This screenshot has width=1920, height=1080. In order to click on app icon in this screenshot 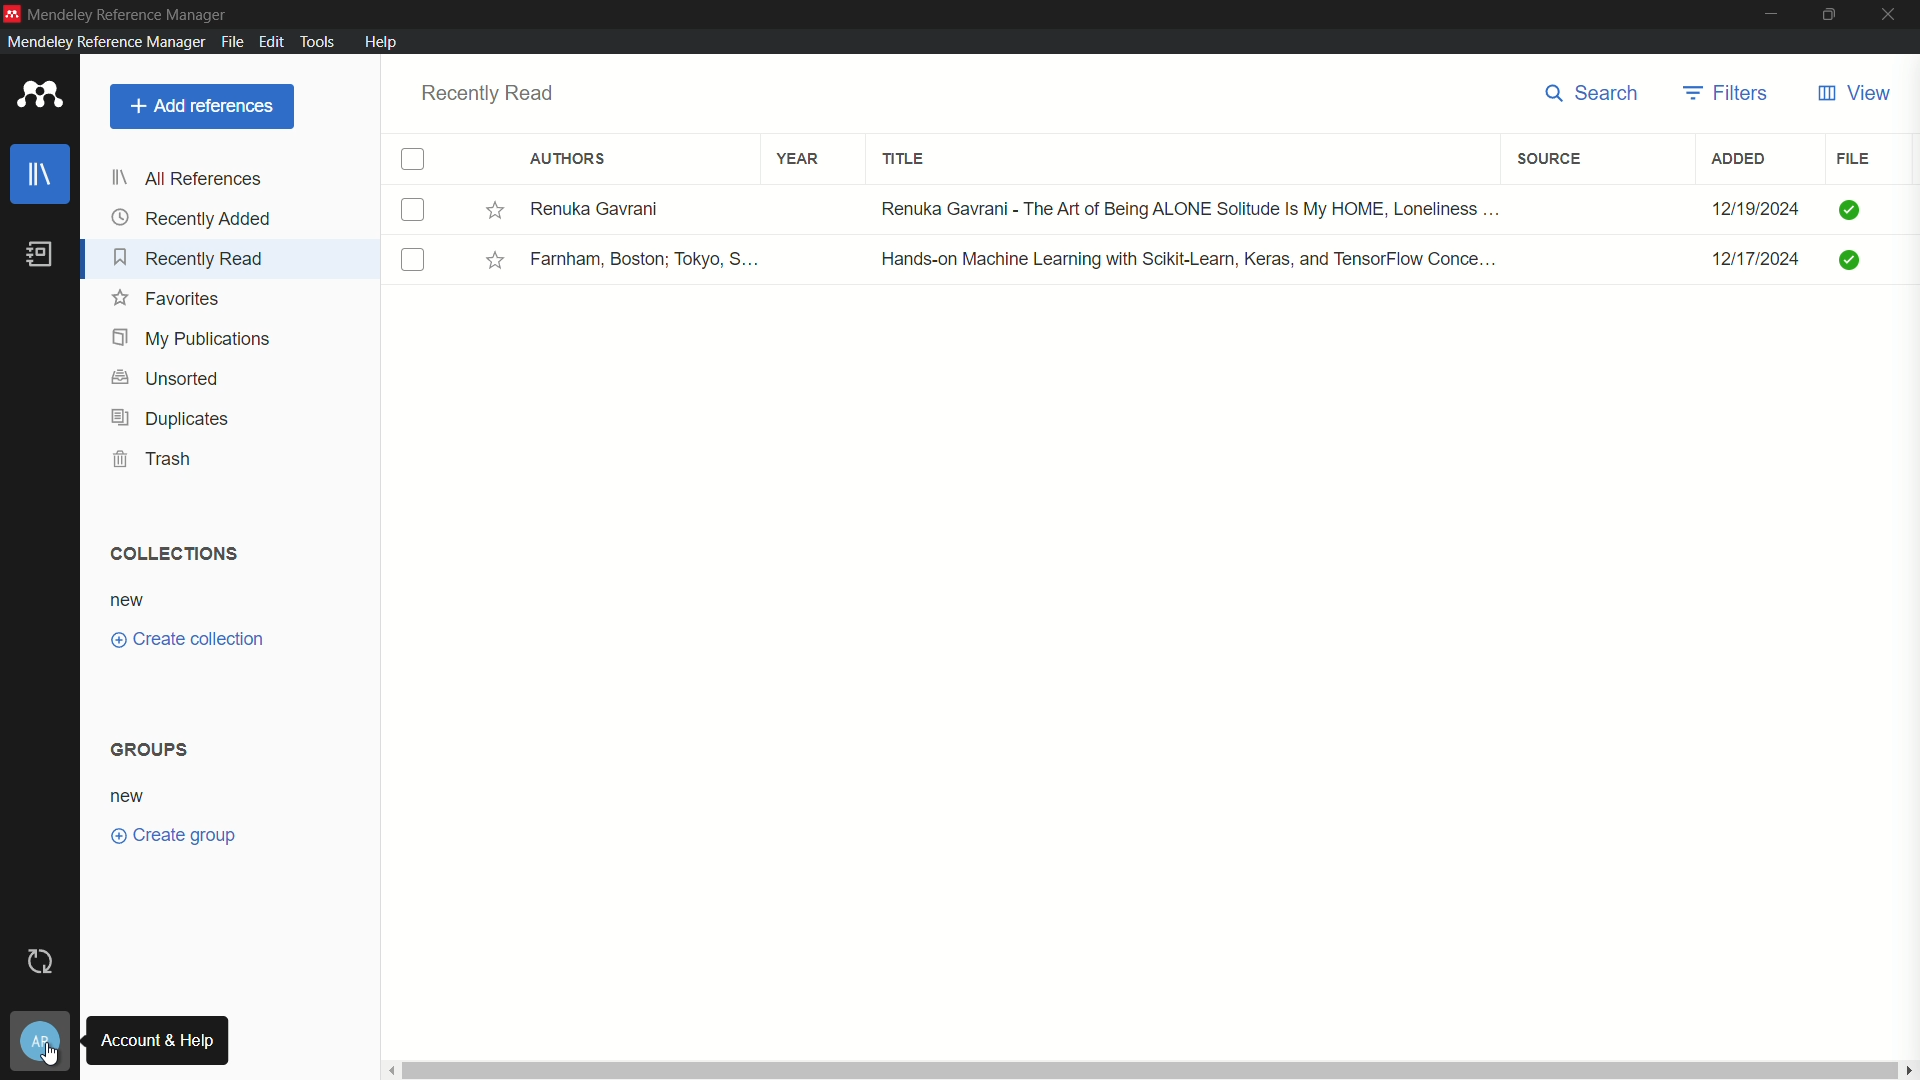, I will do `click(40, 96)`.